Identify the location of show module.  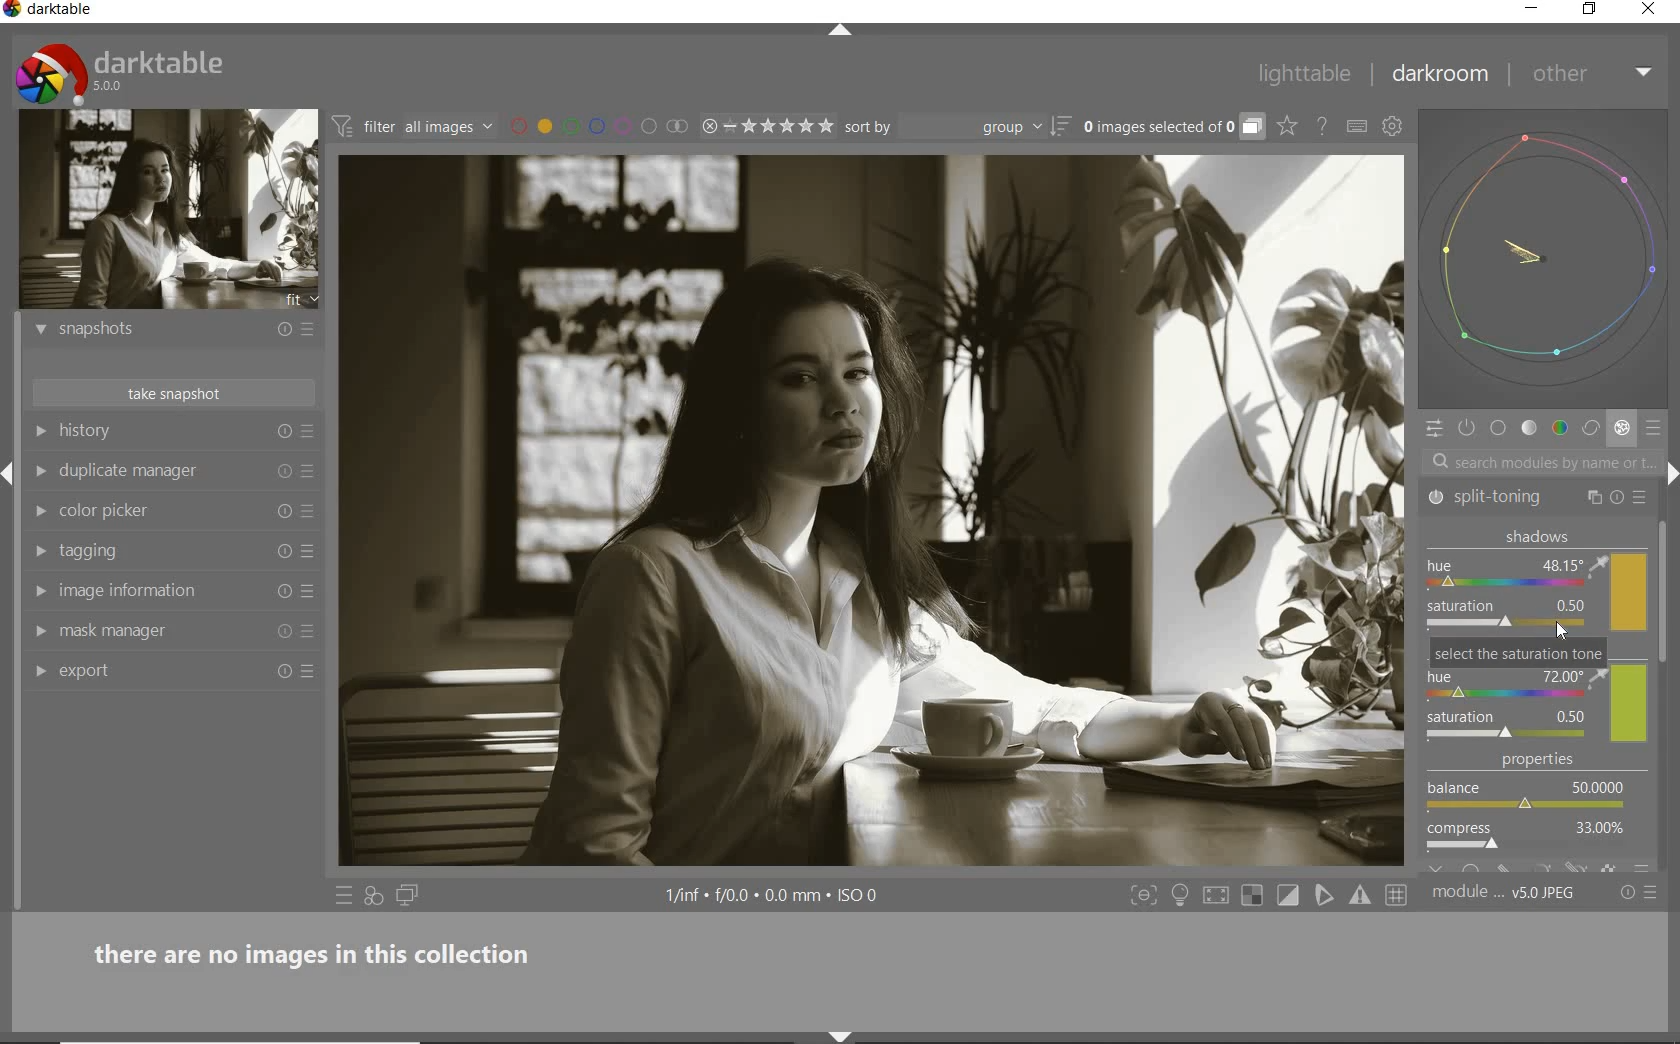
(40, 471).